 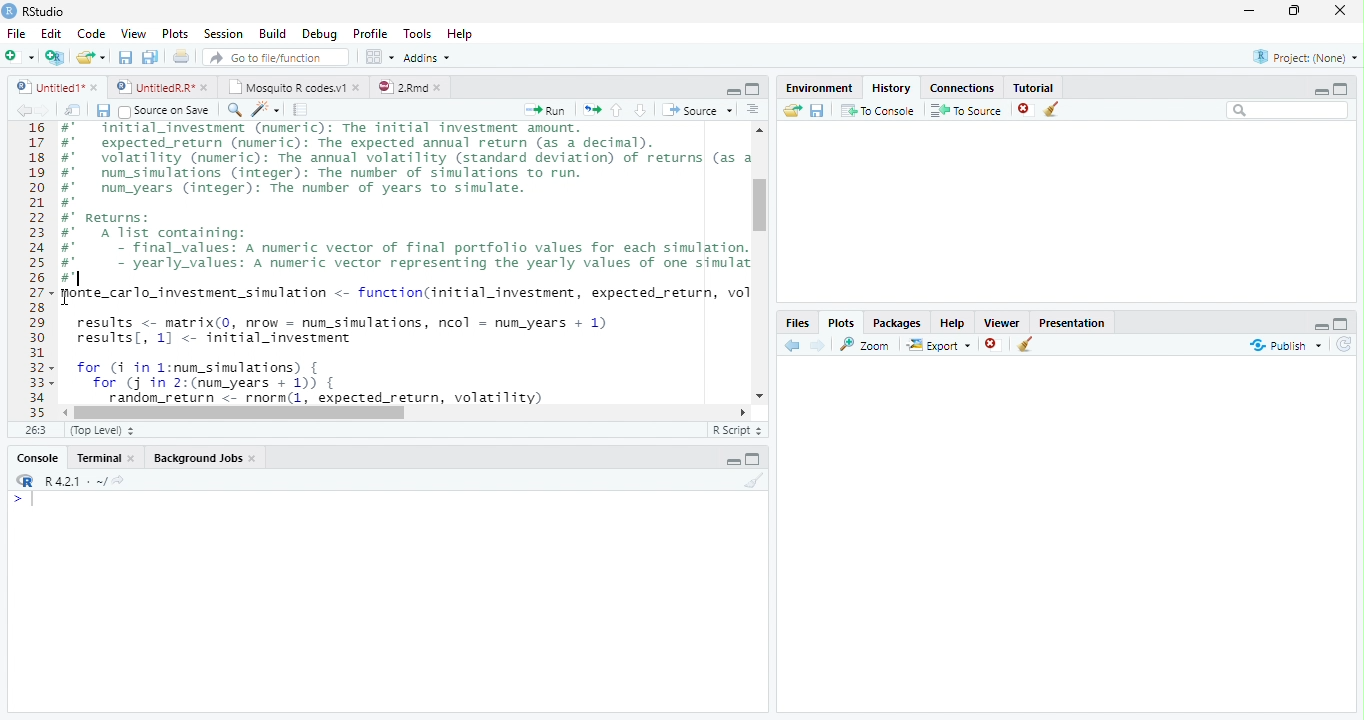 What do you see at coordinates (23, 110) in the screenshot?
I see `previous source location` at bounding box center [23, 110].